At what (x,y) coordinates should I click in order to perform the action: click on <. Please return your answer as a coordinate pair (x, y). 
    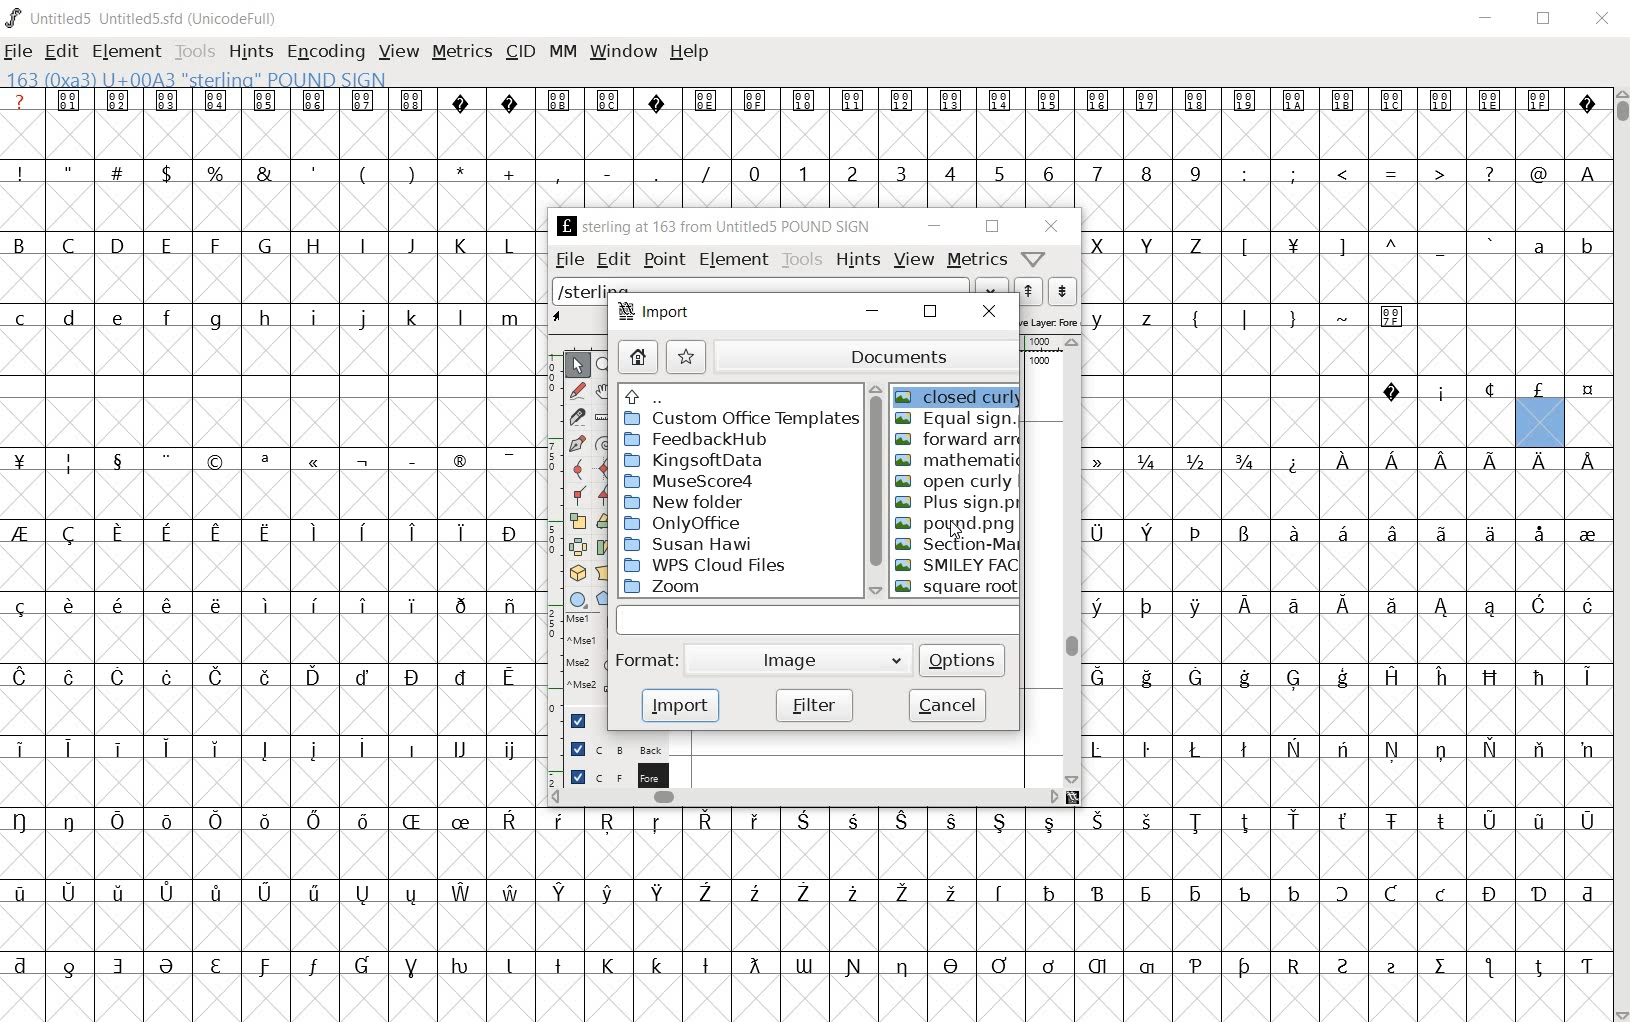
    Looking at the image, I should click on (1341, 174).